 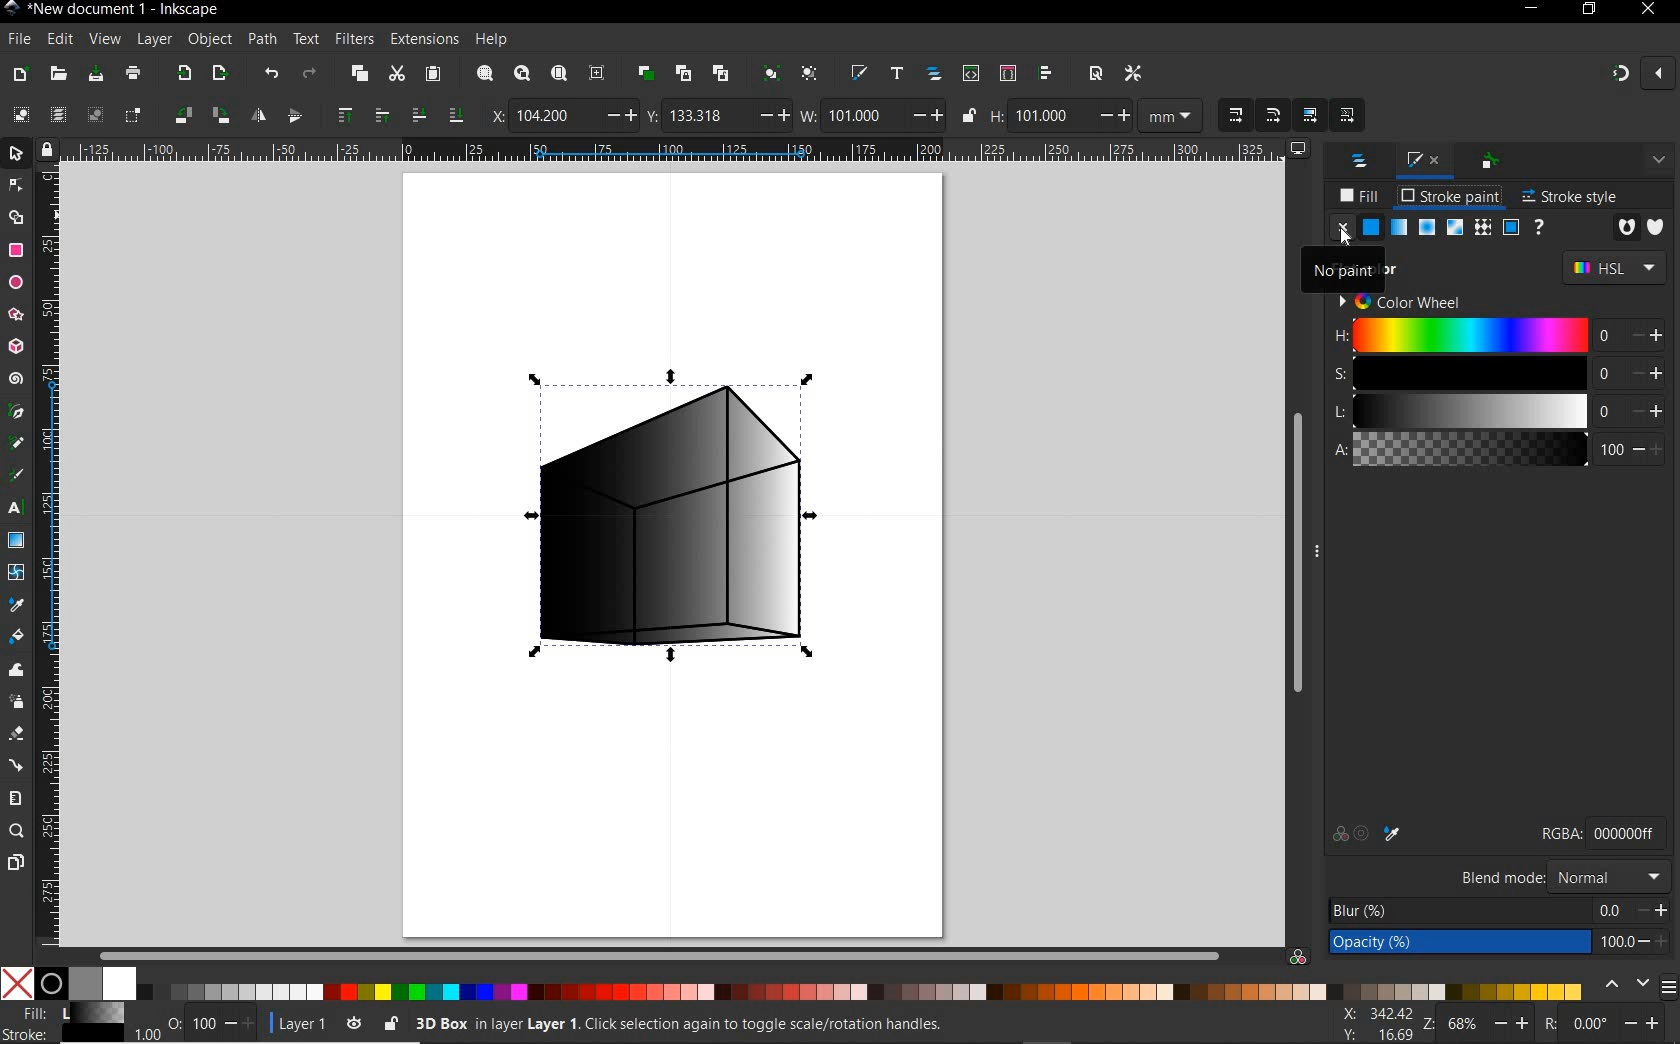 I want to click on FILTERS, so click(x=353, y=40).